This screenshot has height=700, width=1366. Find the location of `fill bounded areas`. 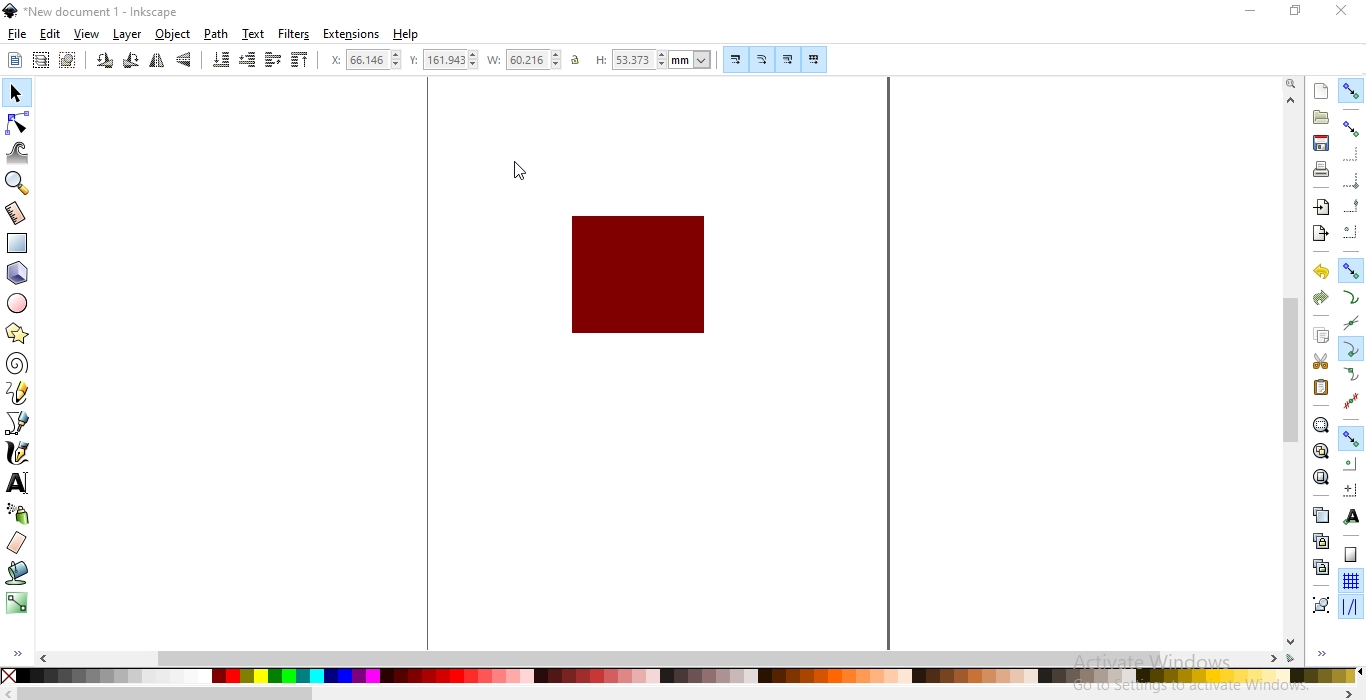

fill bounded areas is located at coordinates (16, 575).